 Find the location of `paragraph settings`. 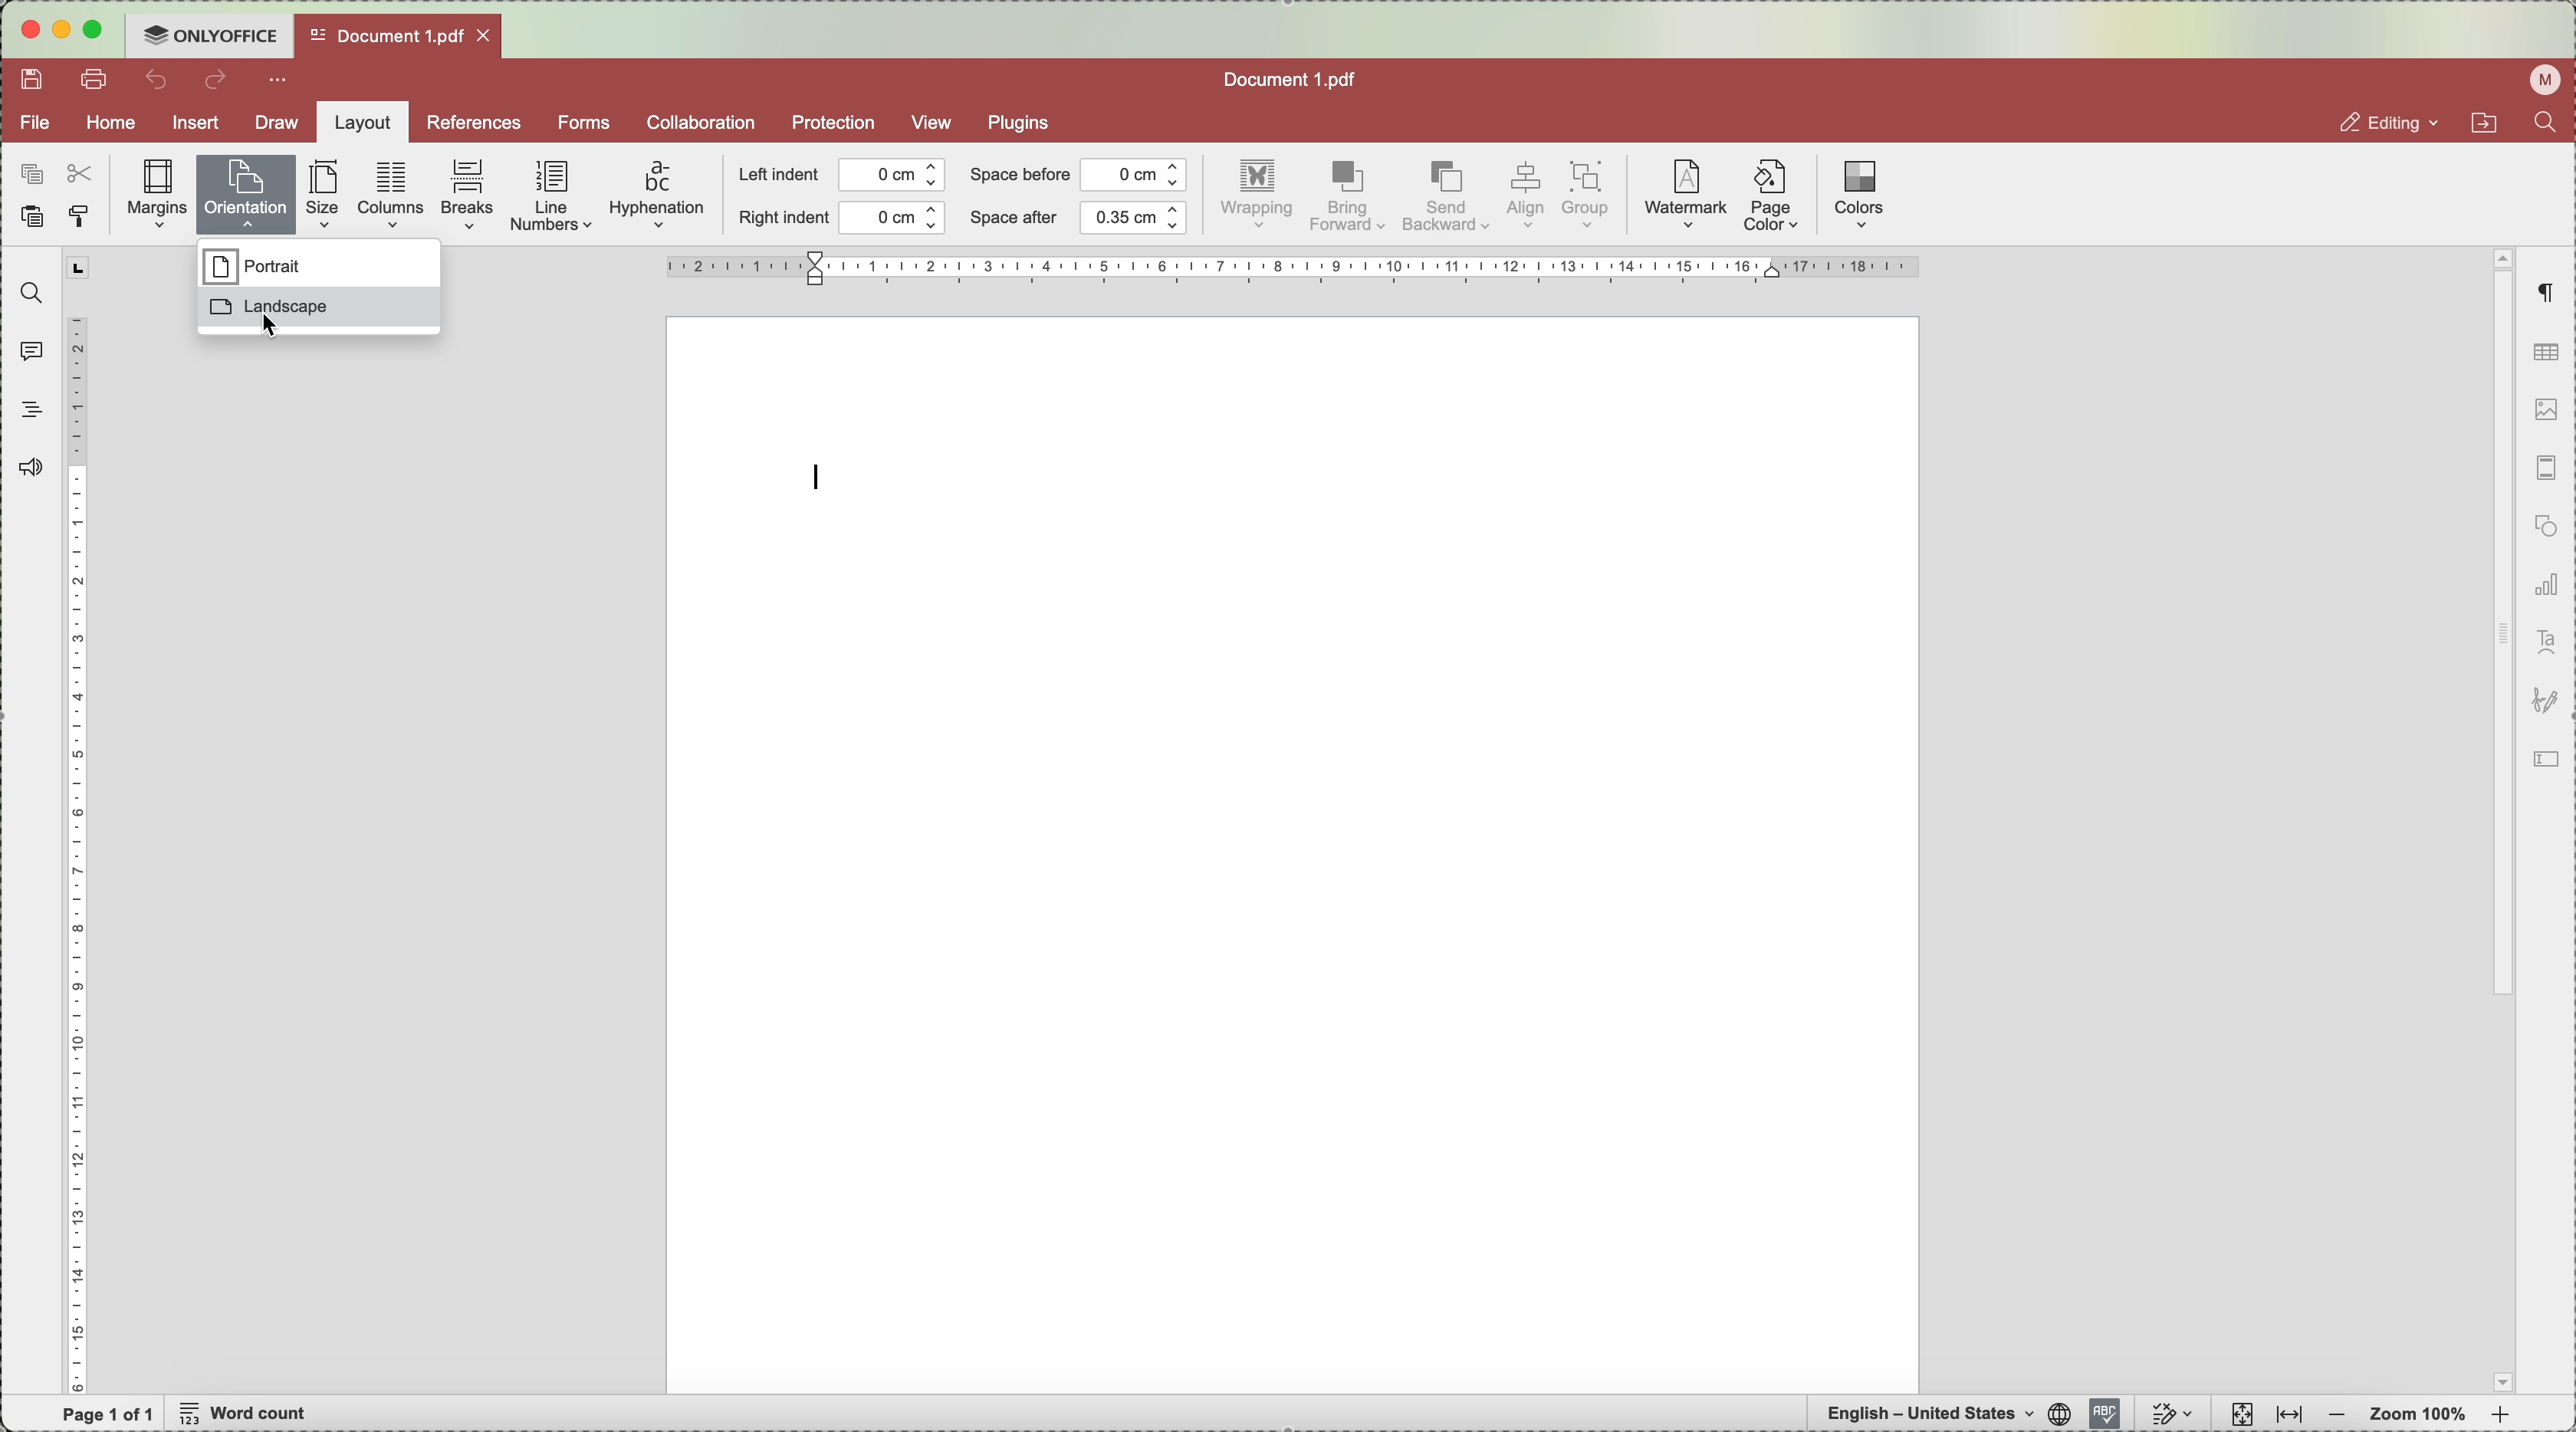

paragraph settings is located at coordinates (2545, 294).